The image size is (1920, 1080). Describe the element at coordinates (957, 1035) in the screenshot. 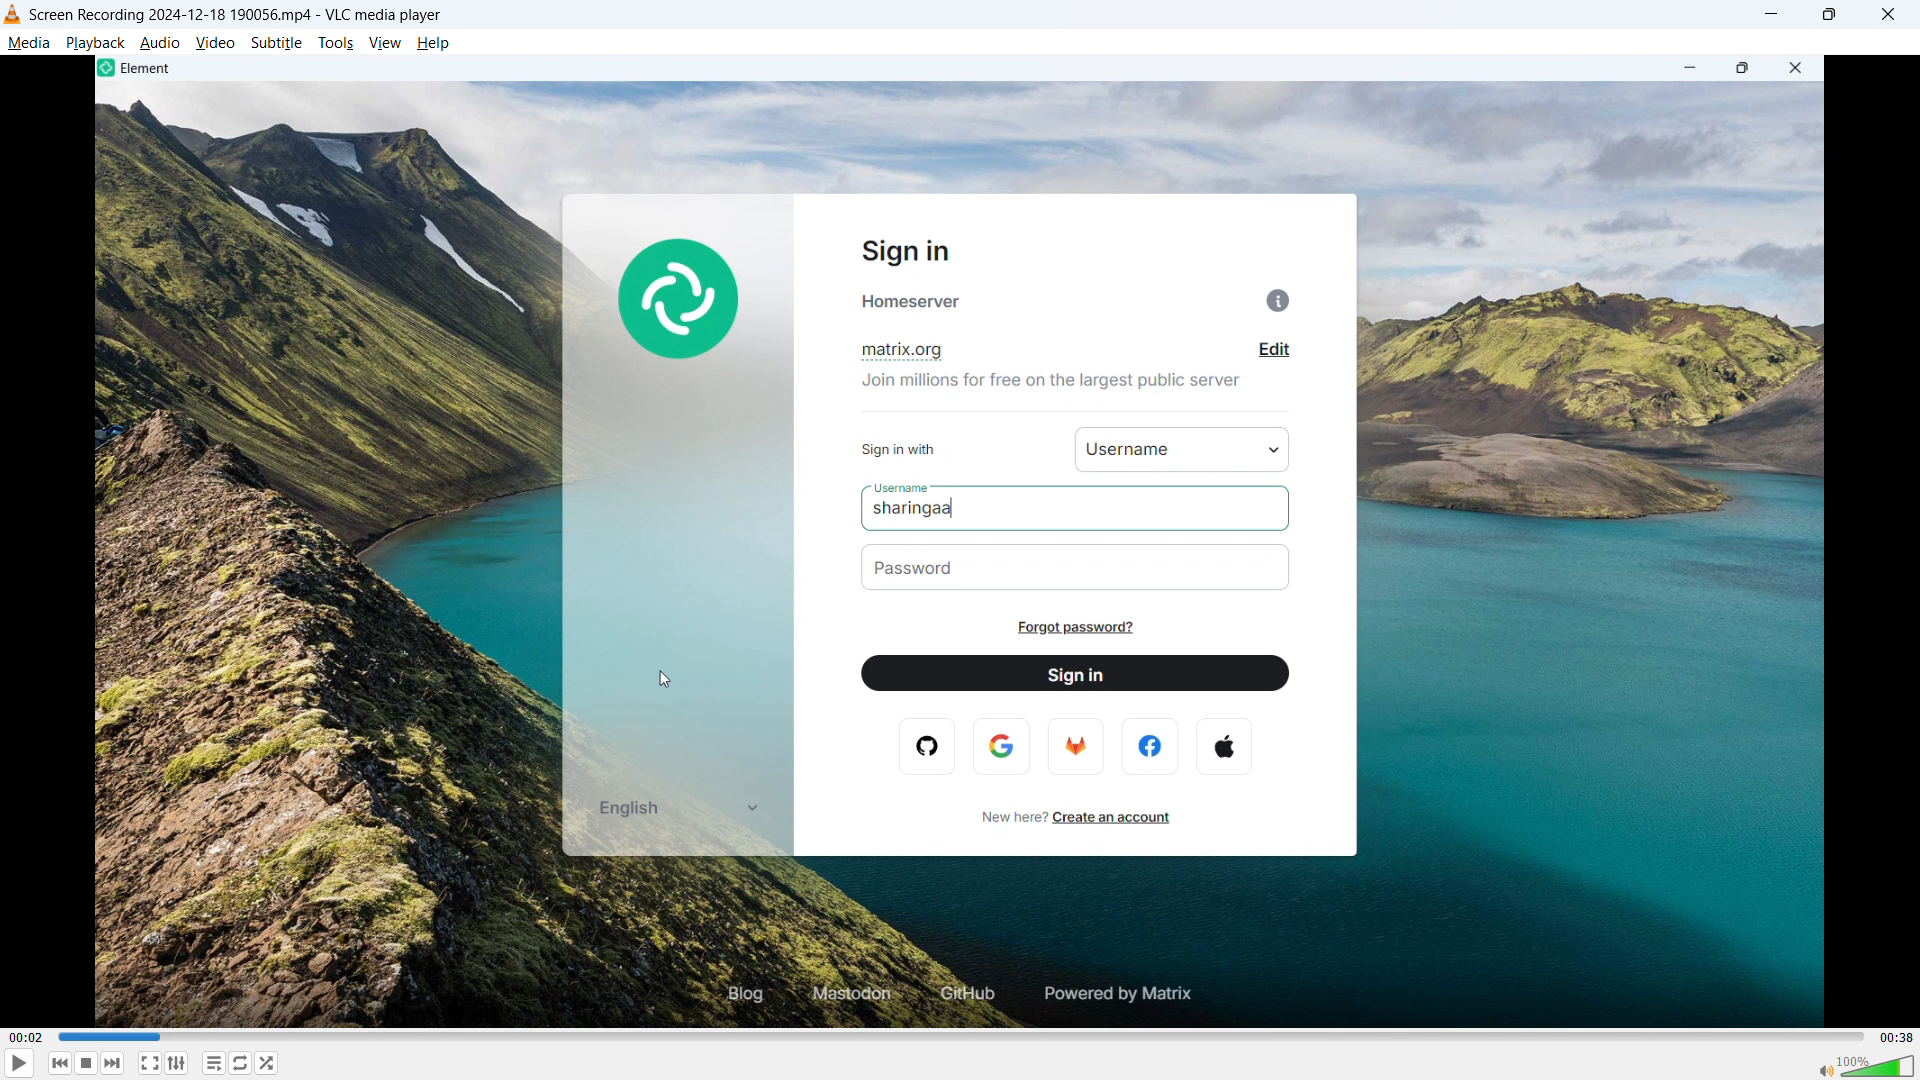

I see `time bar` at that location.